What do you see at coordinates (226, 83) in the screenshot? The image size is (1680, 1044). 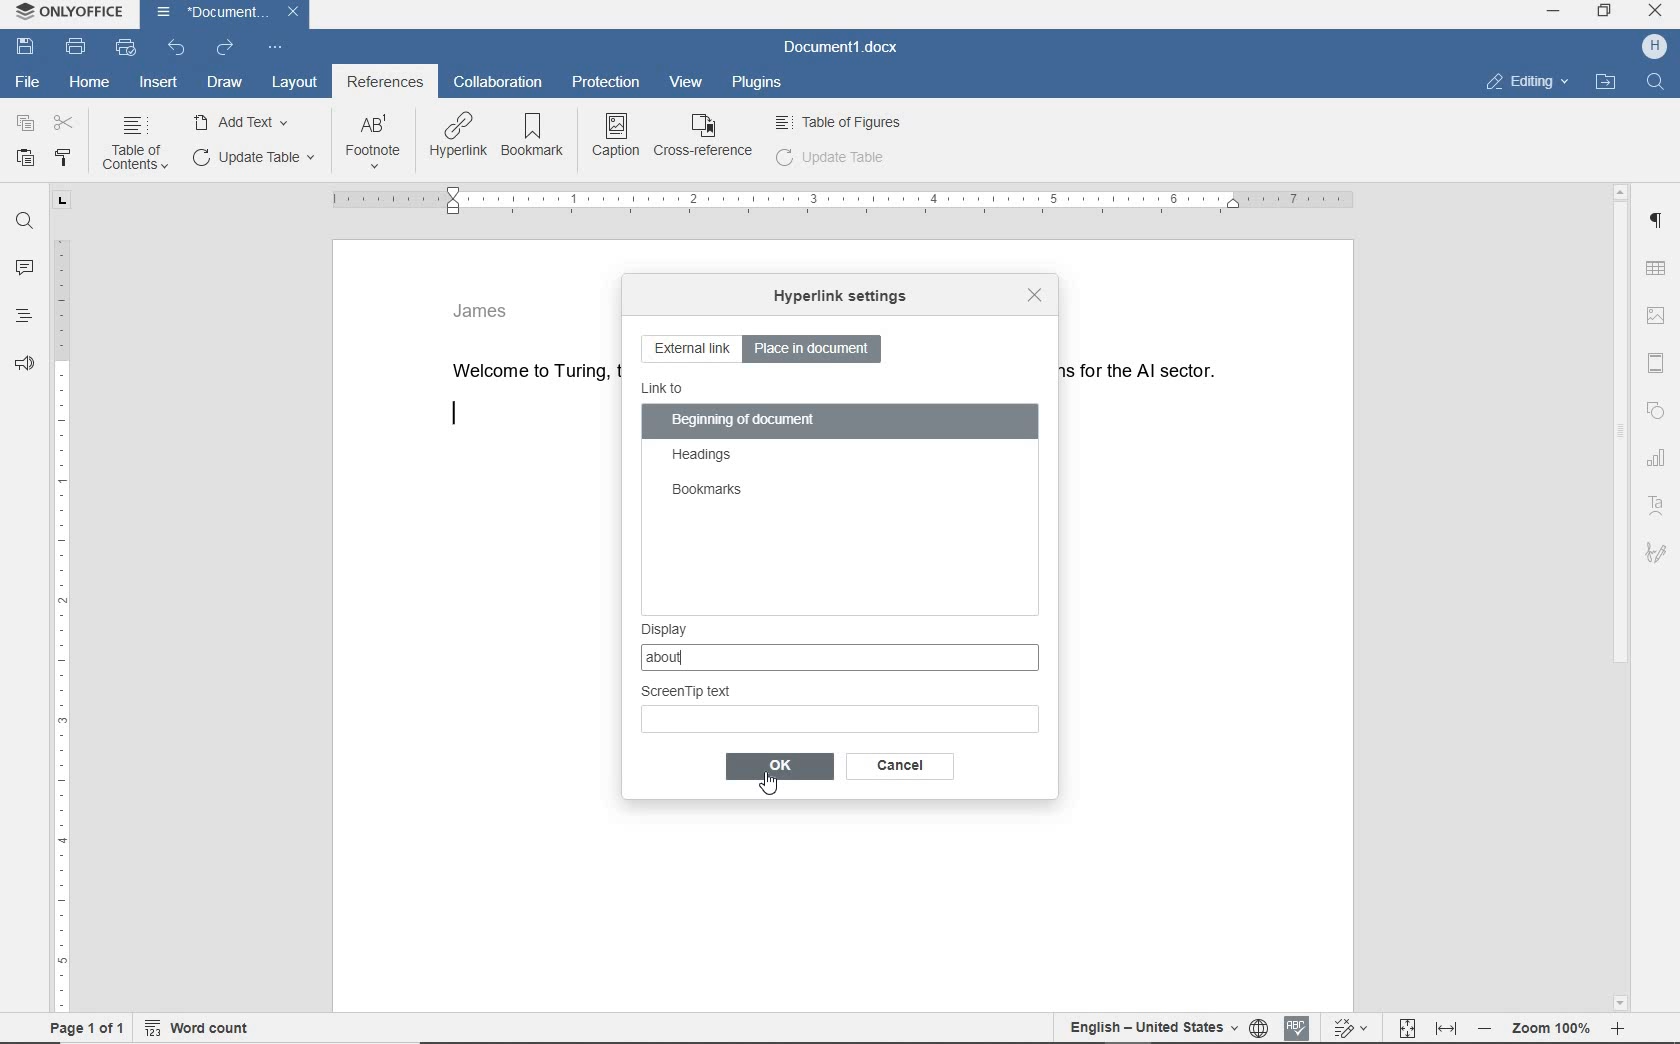 I see `draw` at bounding box center [226, 83].